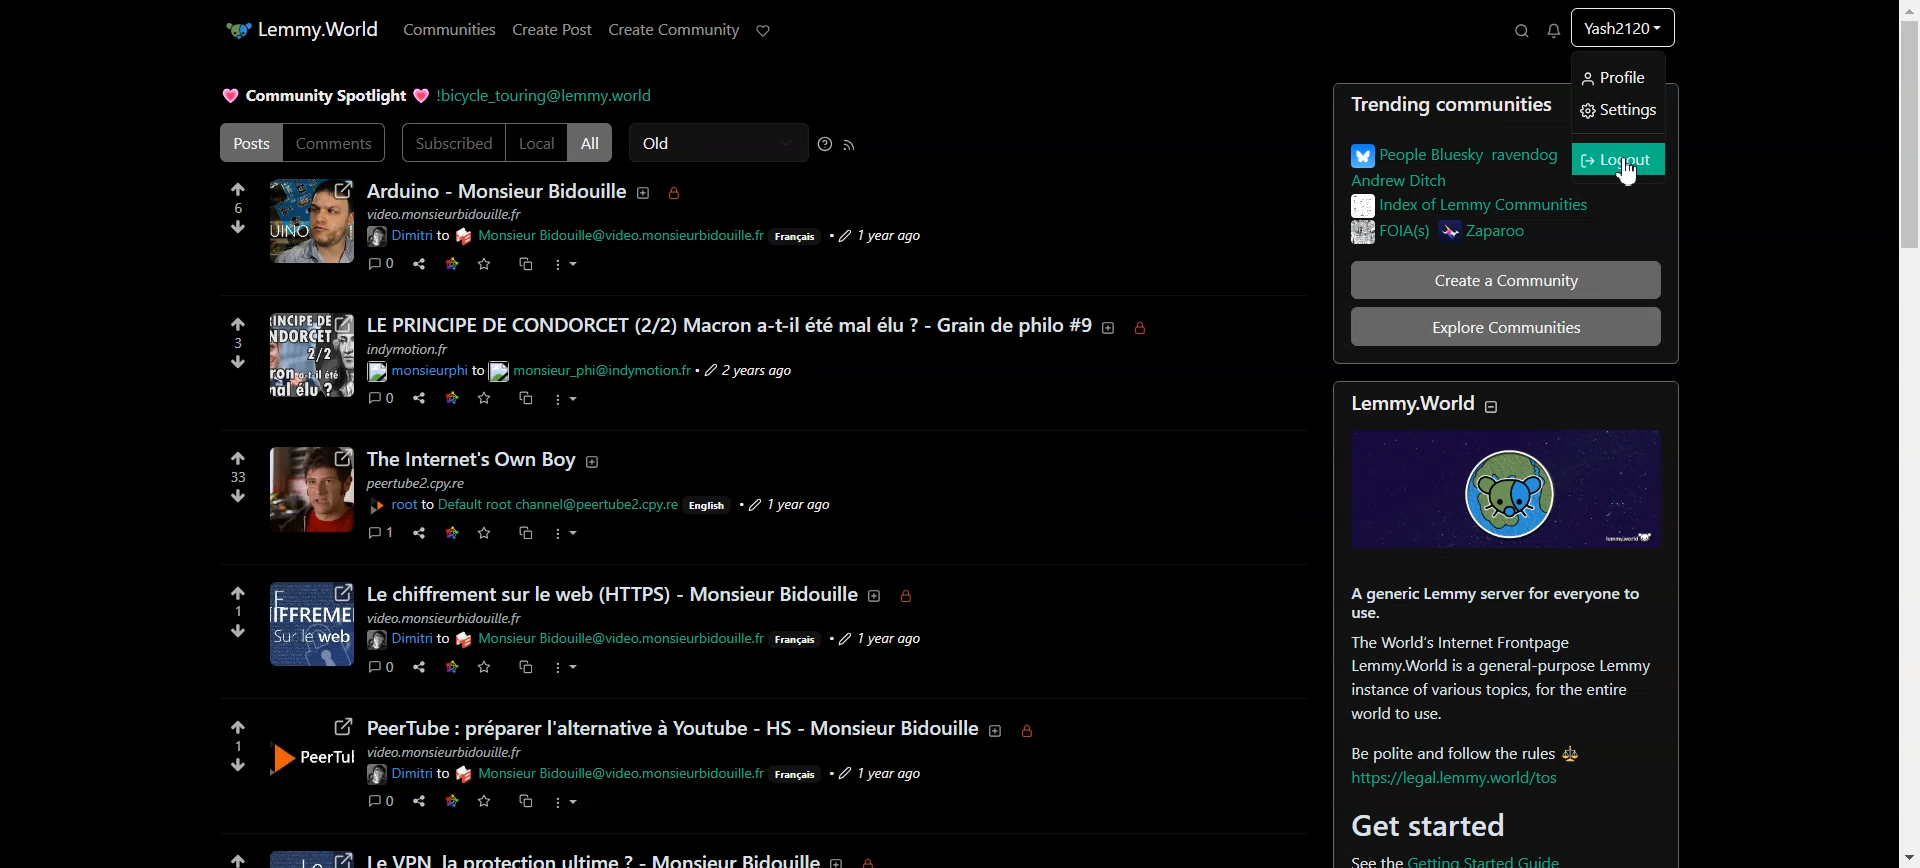 The image size is (1920, 868). What do you see at coordinates (224, 30) in the screenshot?
I see `Application icon` at bounding box center [224, 30].